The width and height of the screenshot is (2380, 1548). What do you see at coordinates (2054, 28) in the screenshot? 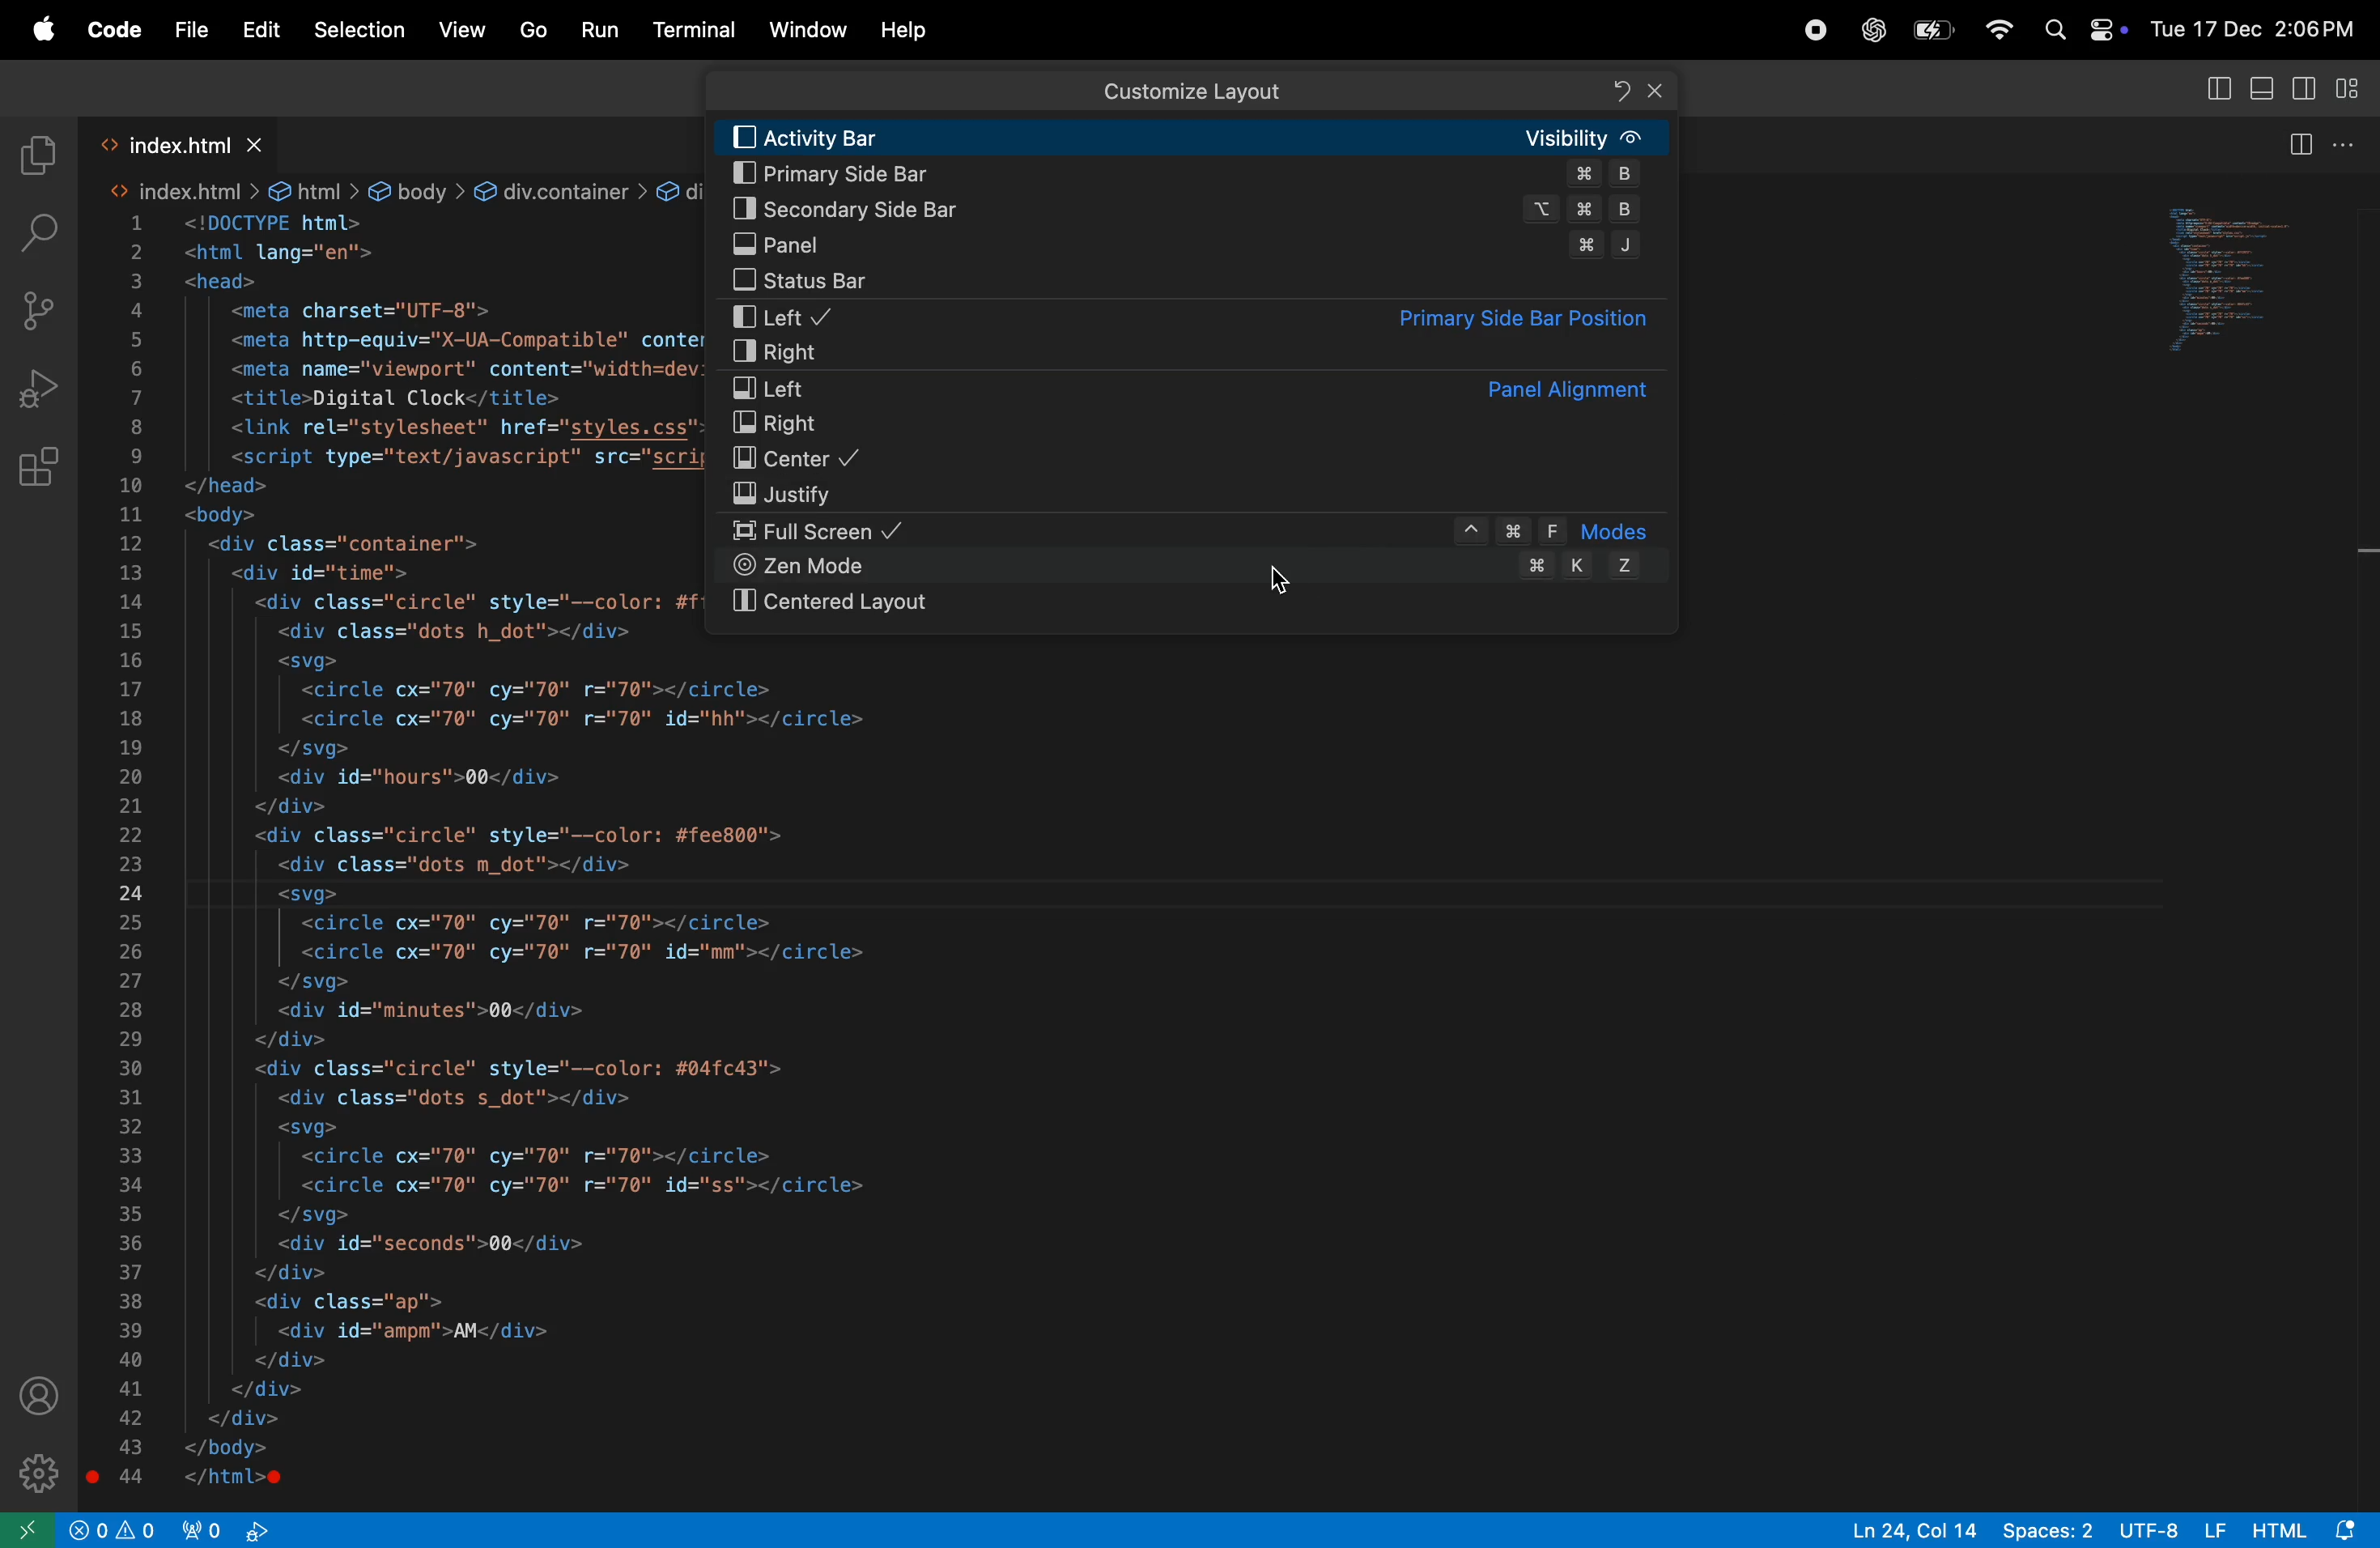
I see `Spotlight` at bounding box center [2054, 28].